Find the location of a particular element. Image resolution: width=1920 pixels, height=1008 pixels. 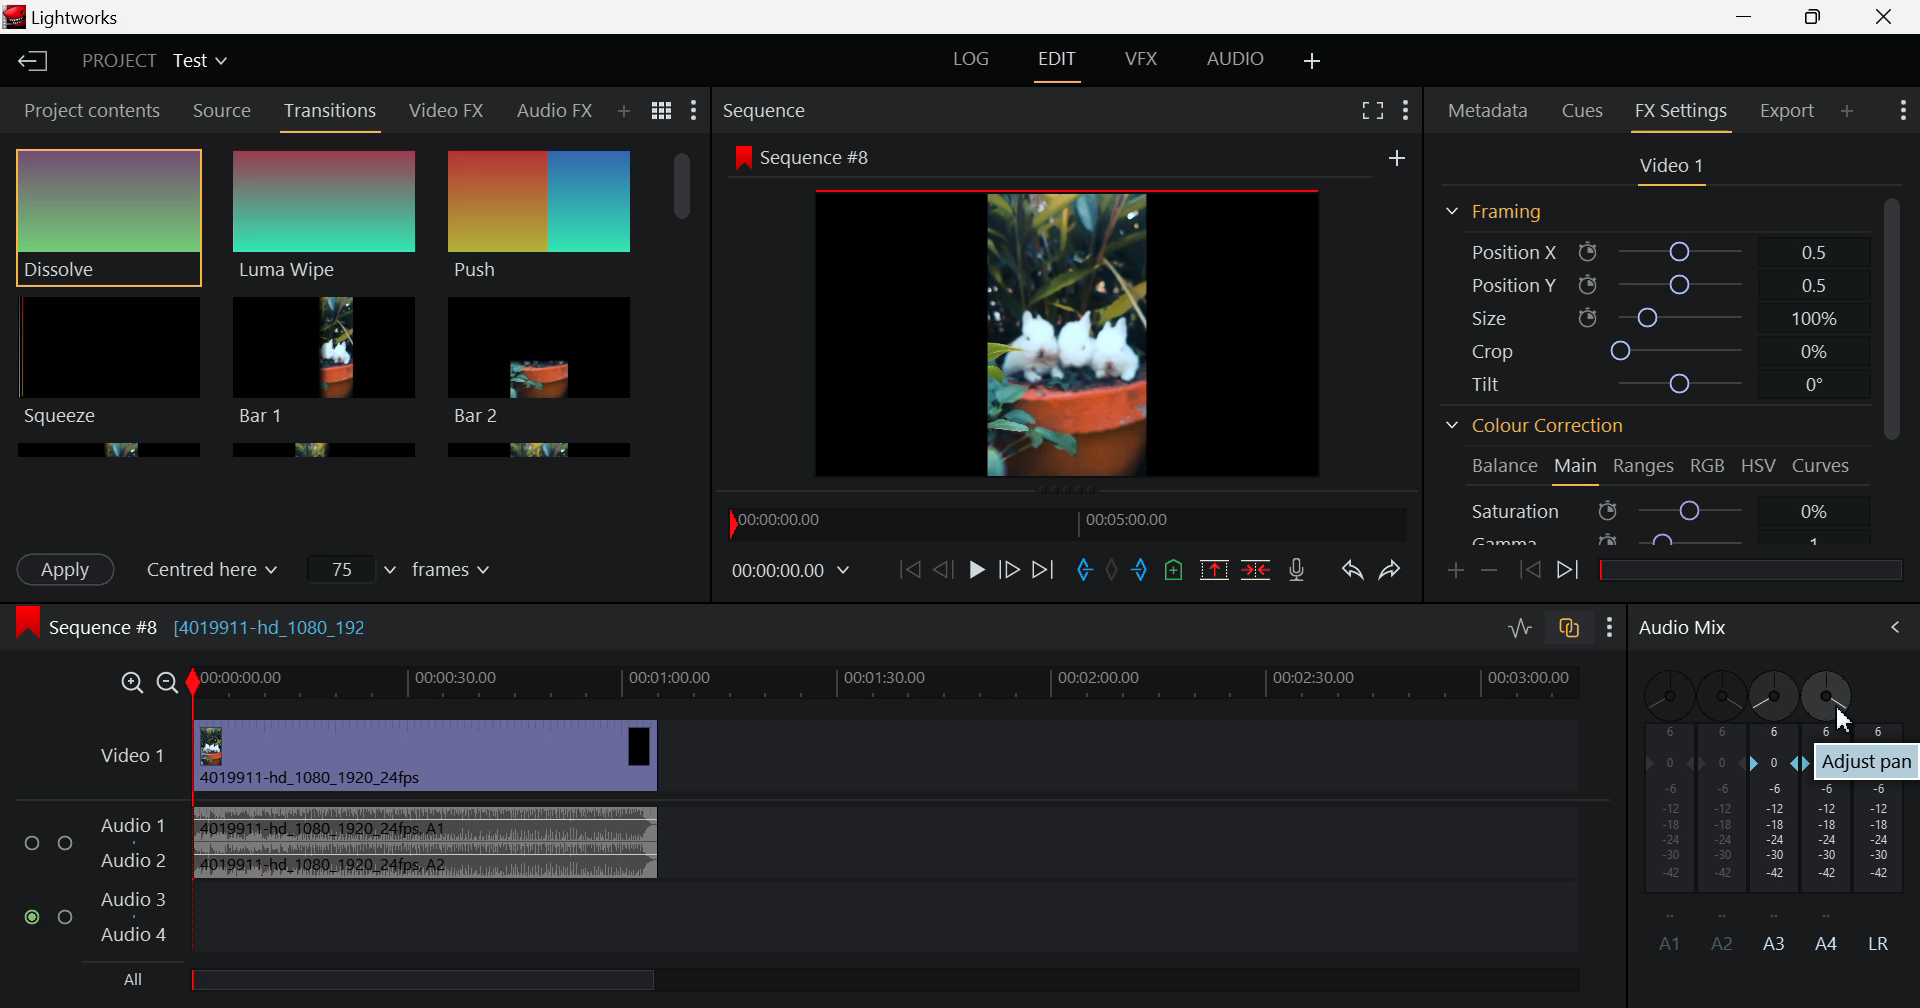

All is located at coordinates (394, 982).